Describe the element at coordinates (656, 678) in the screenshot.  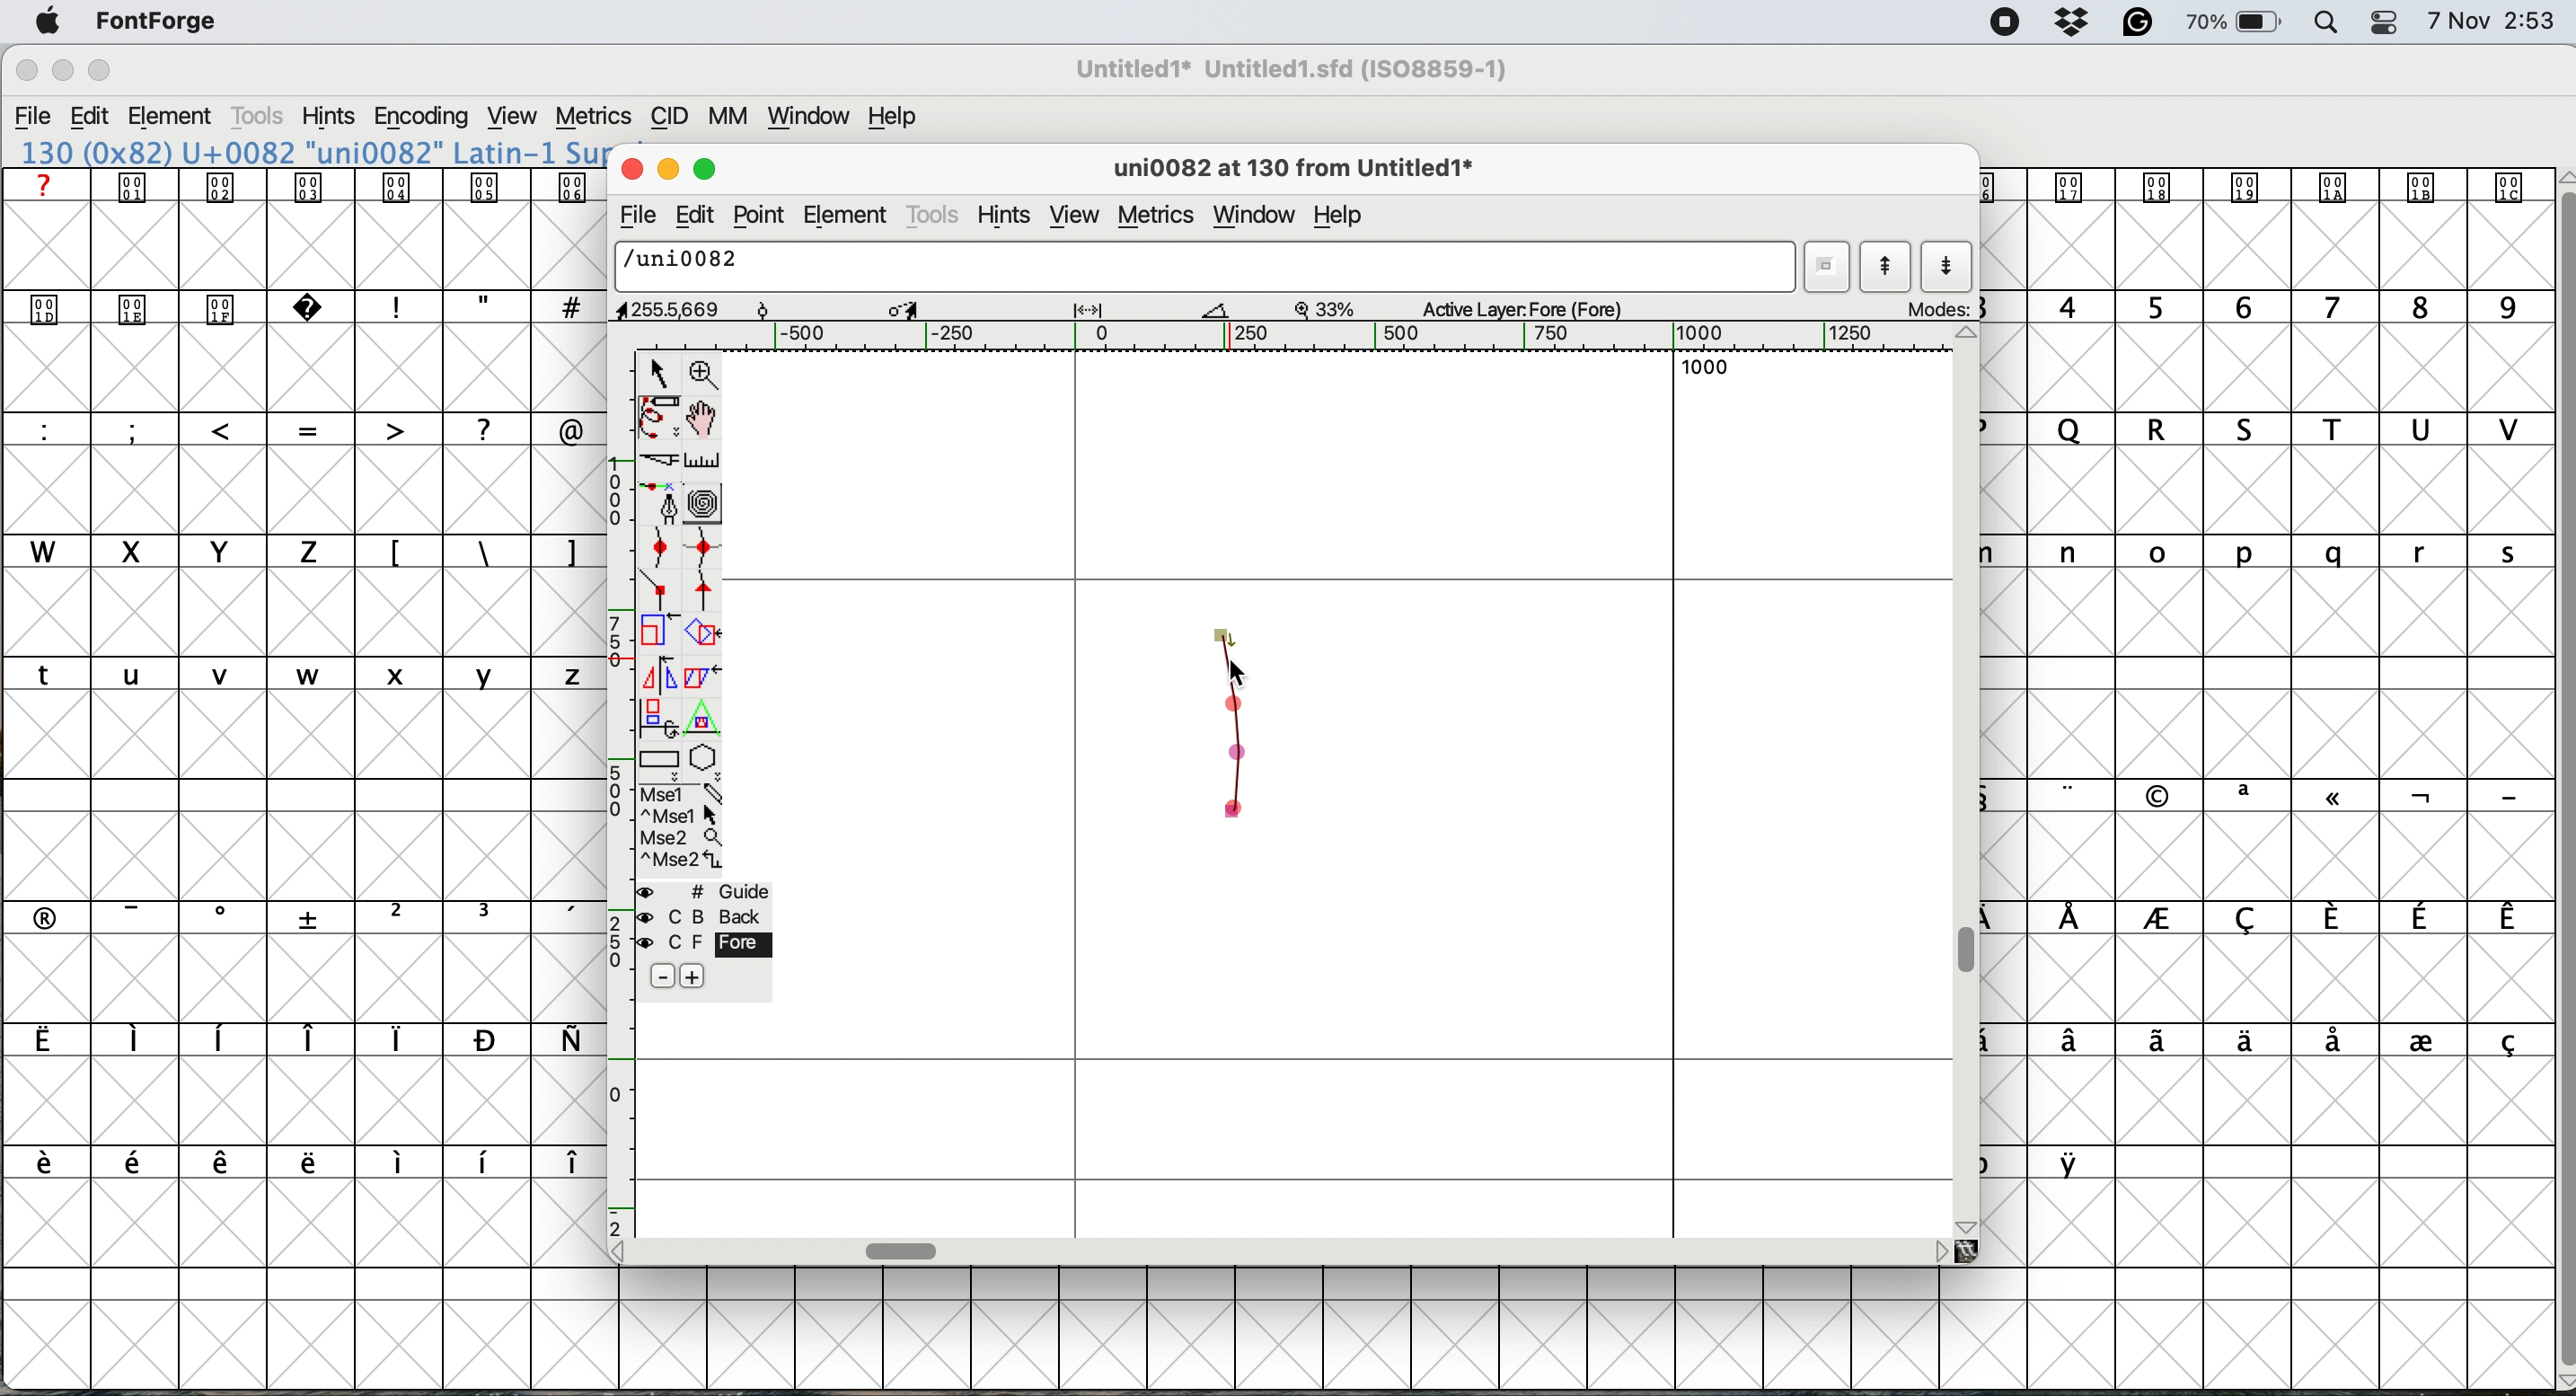
I see `flip selection` at that location.